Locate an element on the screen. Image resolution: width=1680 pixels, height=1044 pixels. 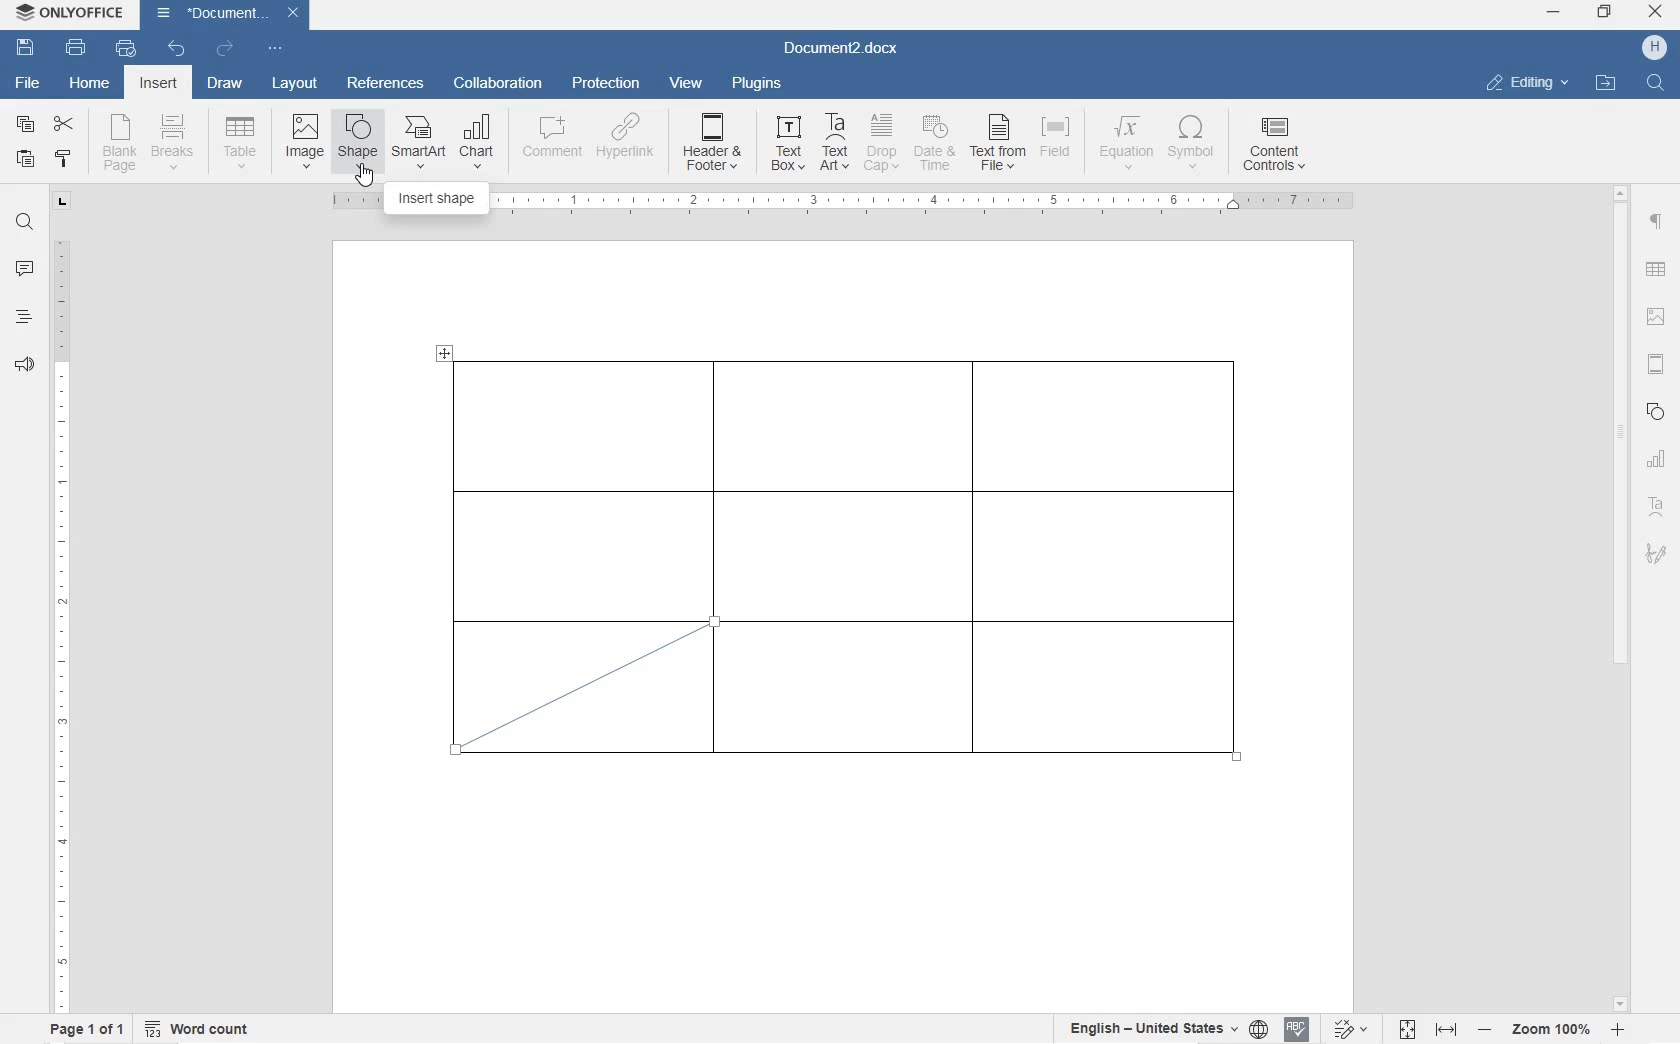
select text or document language is located at coordinates (1165, 1031).